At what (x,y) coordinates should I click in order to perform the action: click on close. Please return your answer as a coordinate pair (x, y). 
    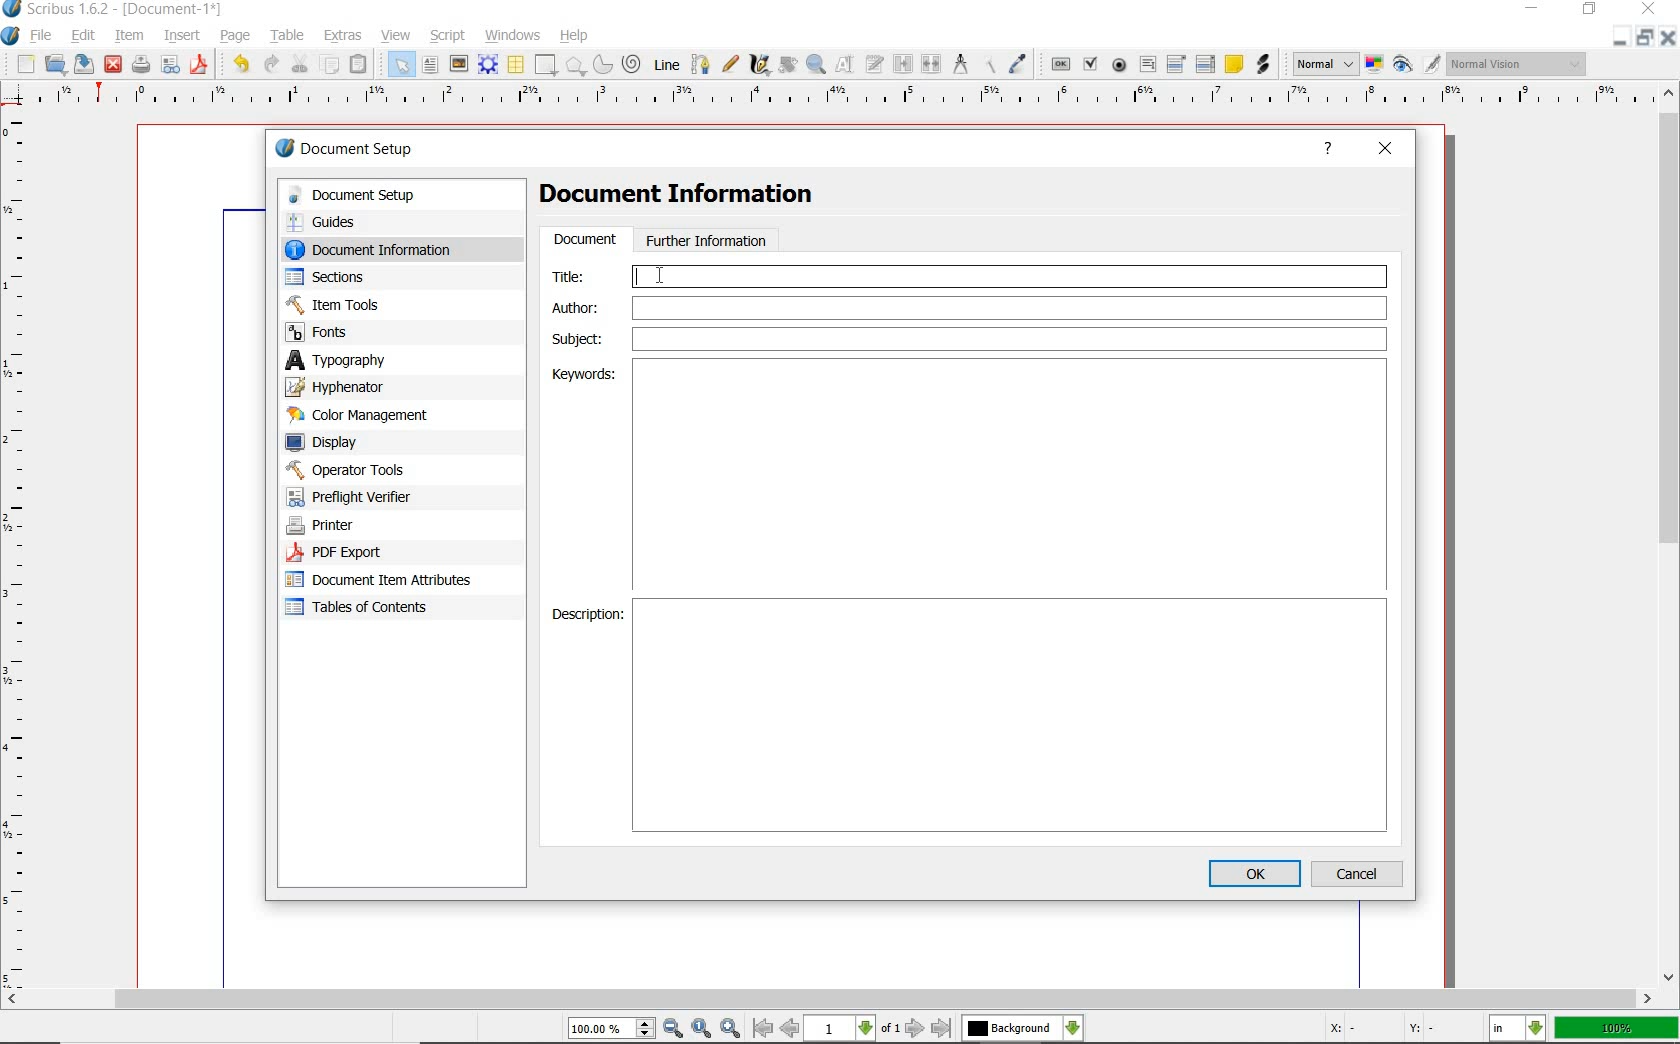
    Looking at the image, I should click on (1386, 150).